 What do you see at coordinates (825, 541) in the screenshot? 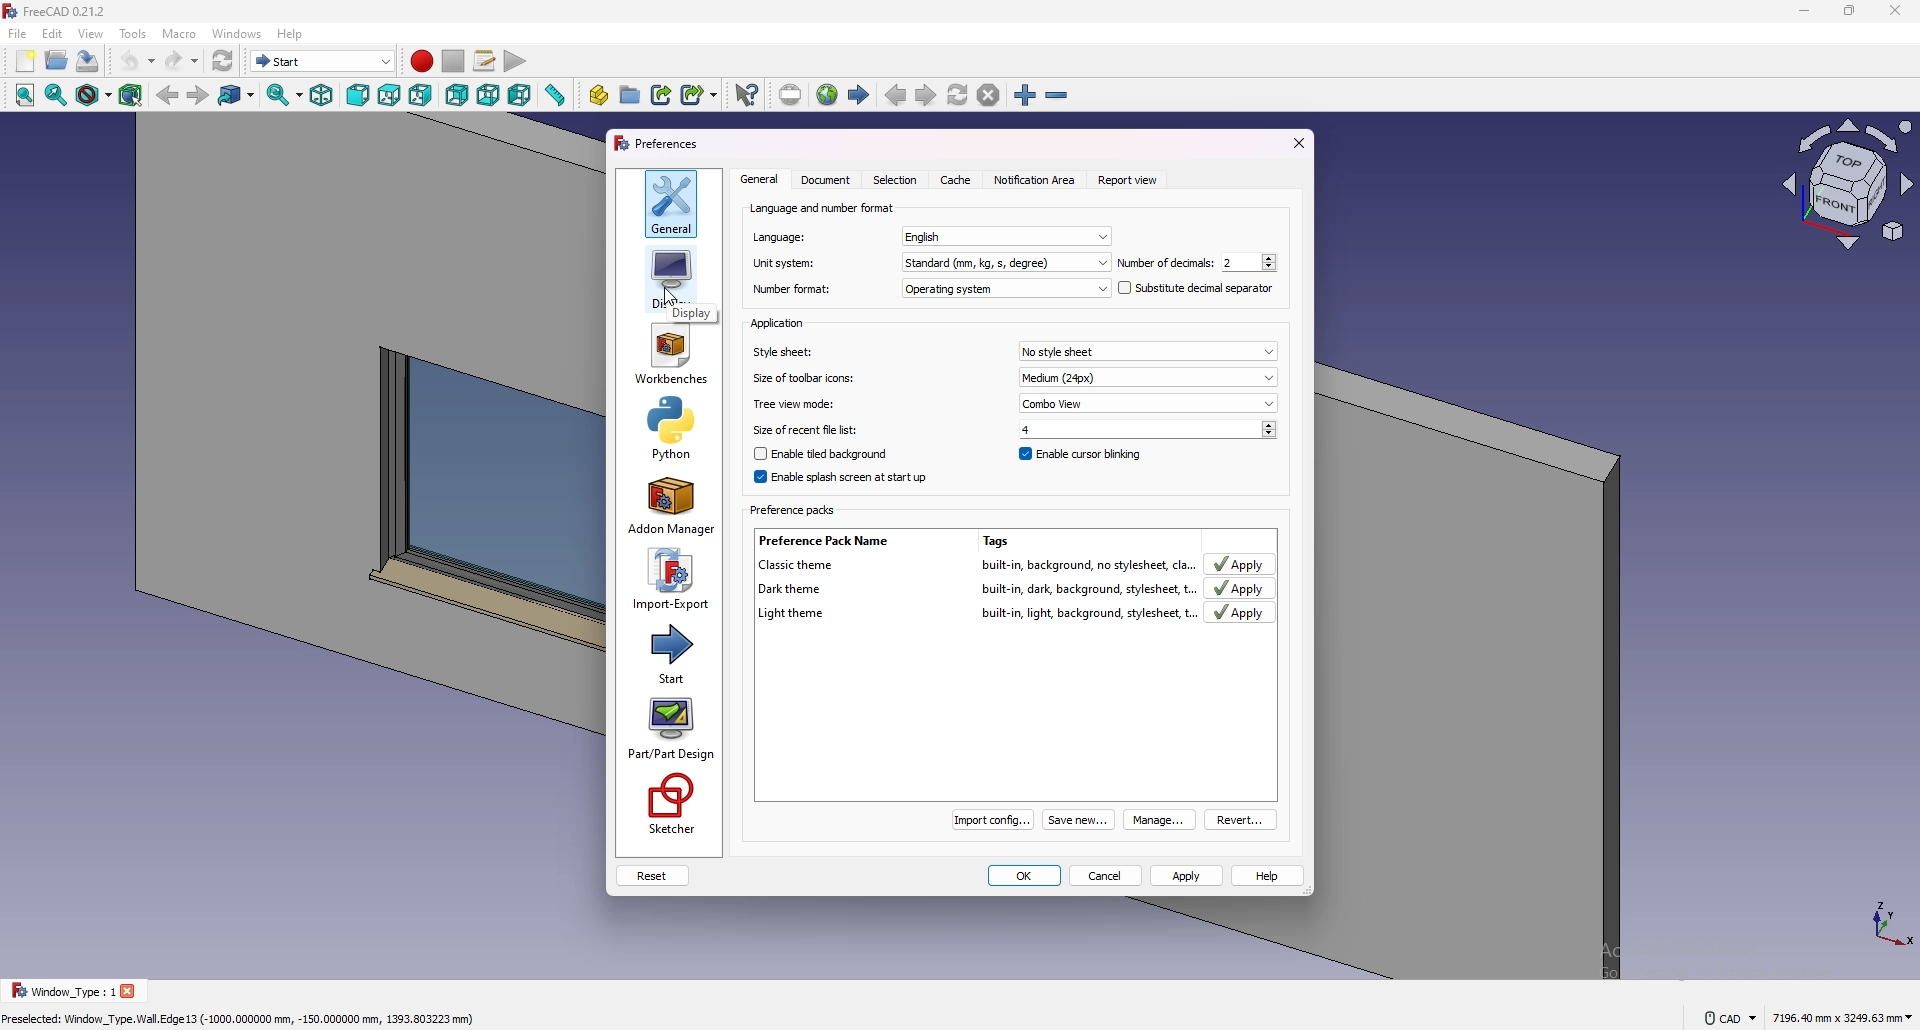
I see `Preference Pack Name` at bounding box center [825, 541].